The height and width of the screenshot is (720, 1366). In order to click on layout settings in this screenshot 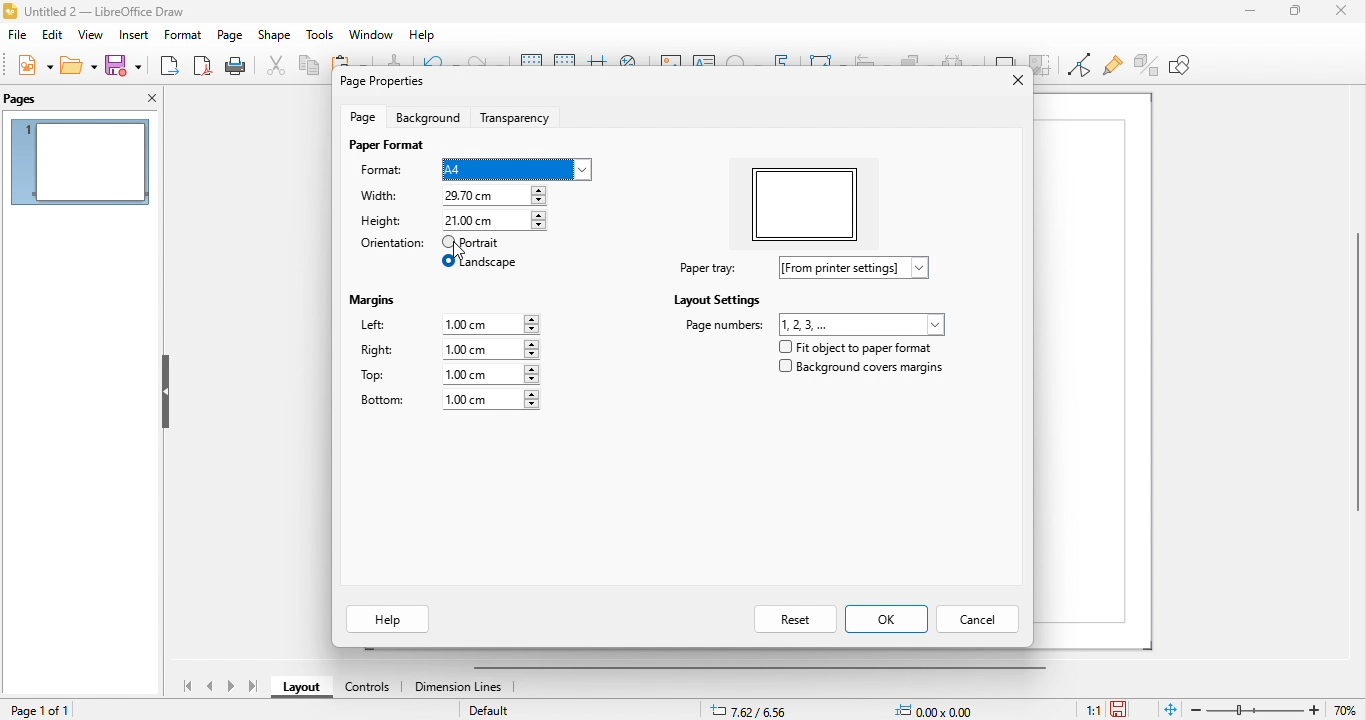, I will do `click(705, 302)`.